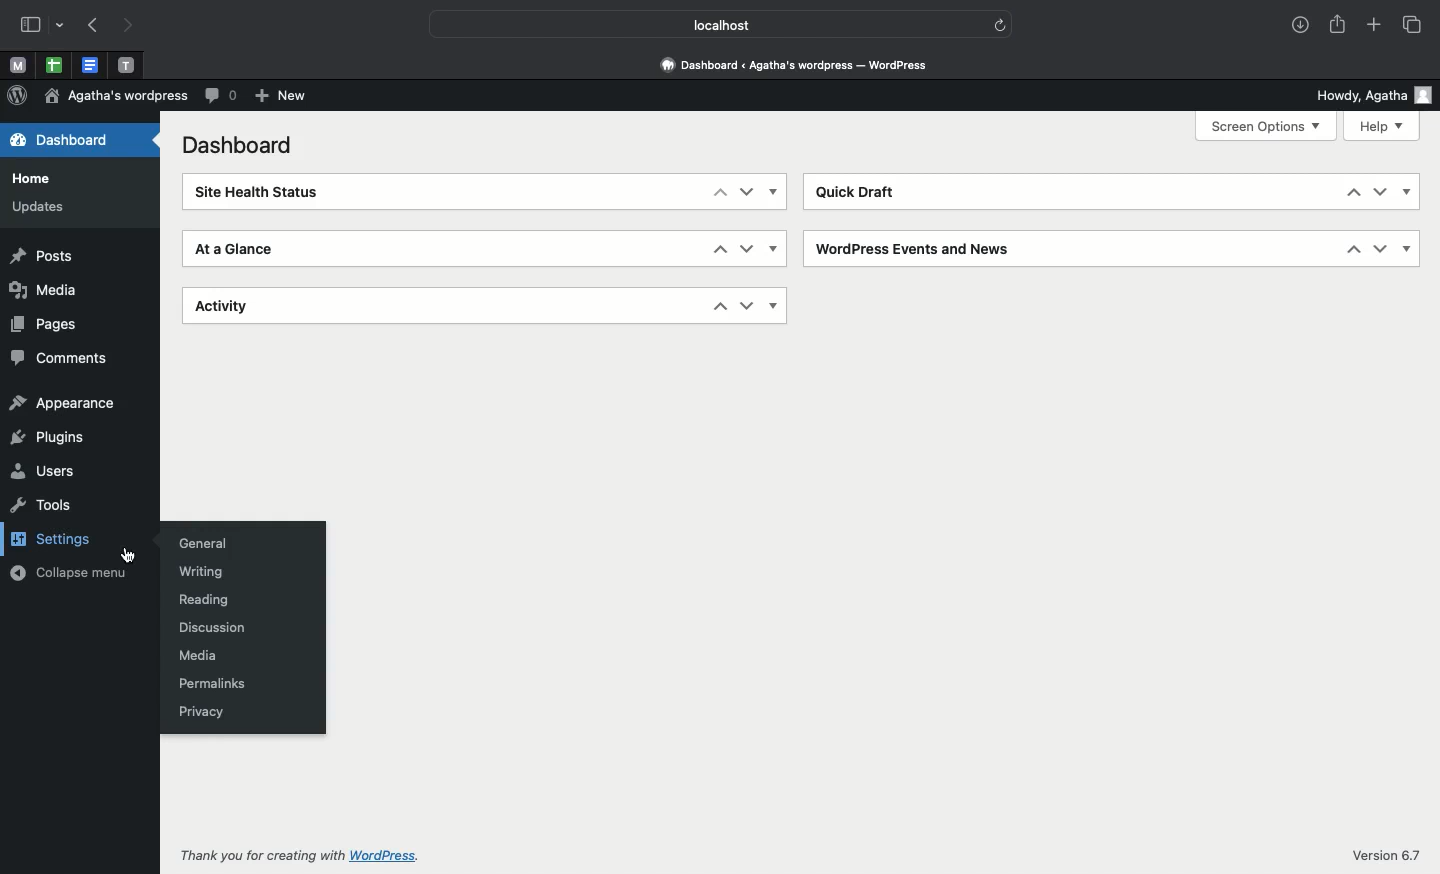  Describe the element at coordinates (209, 627) in the screenshot. I see `Discussion` at that location.